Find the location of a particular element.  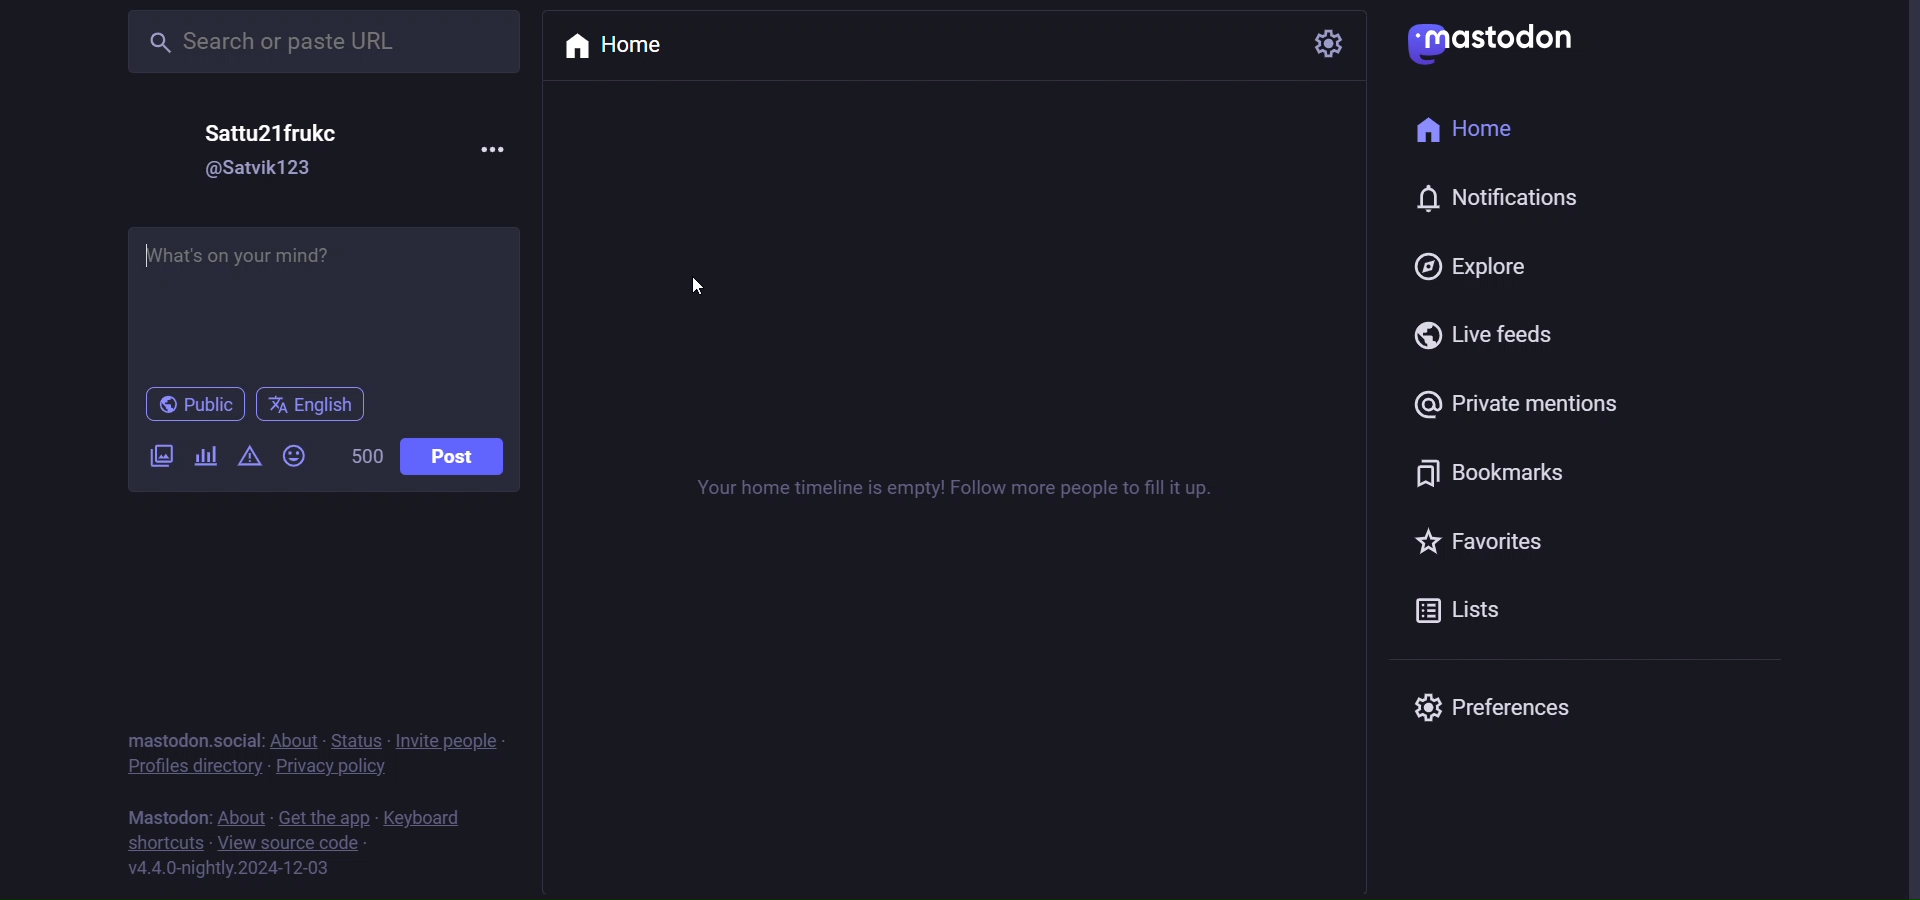

mastodon social is located at coordinates (189, 740).